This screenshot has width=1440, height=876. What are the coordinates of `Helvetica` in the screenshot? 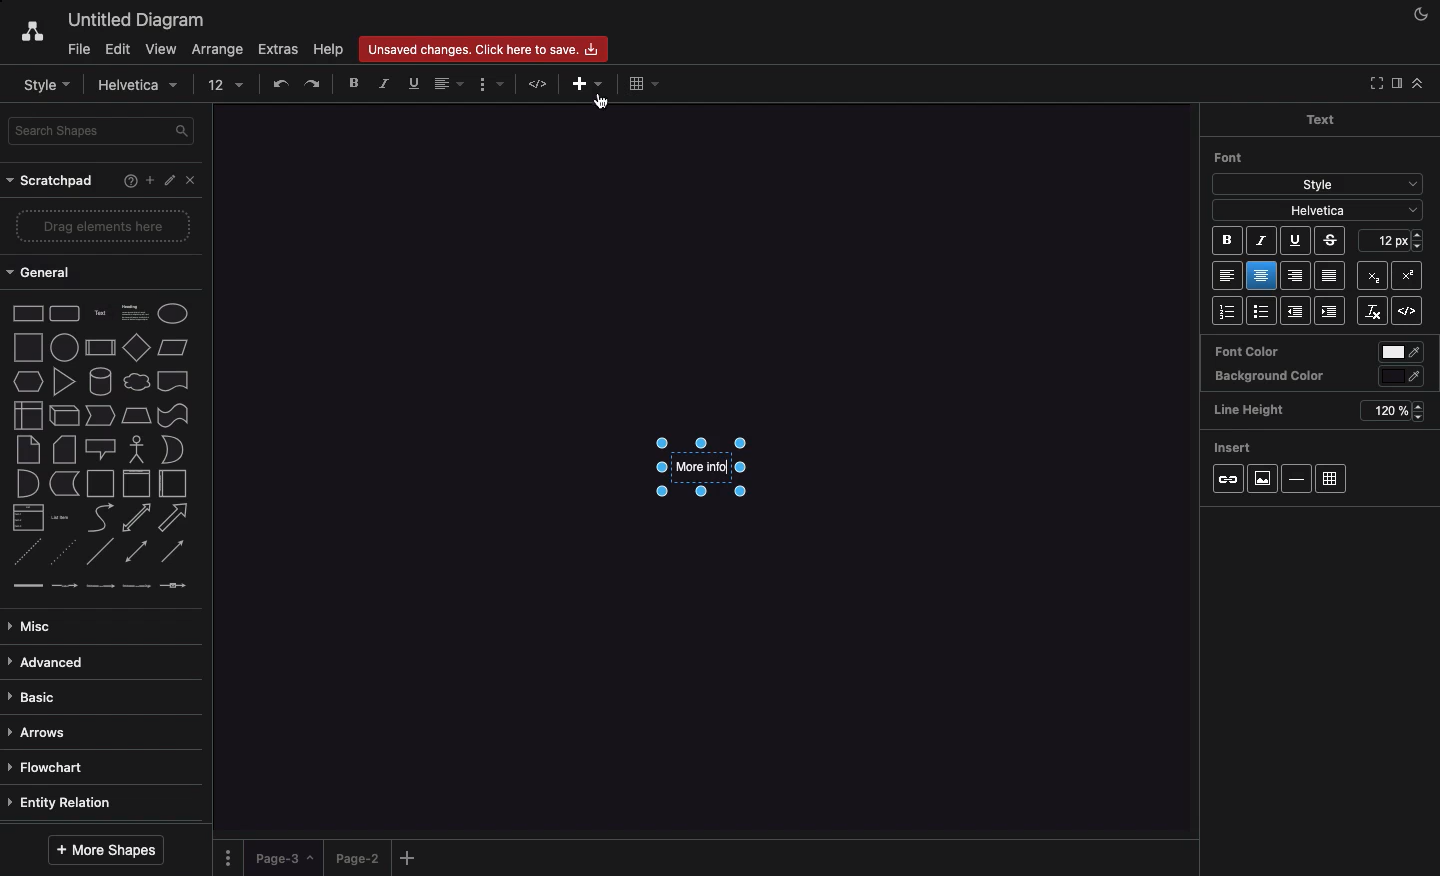 It's located at (1318, 209).